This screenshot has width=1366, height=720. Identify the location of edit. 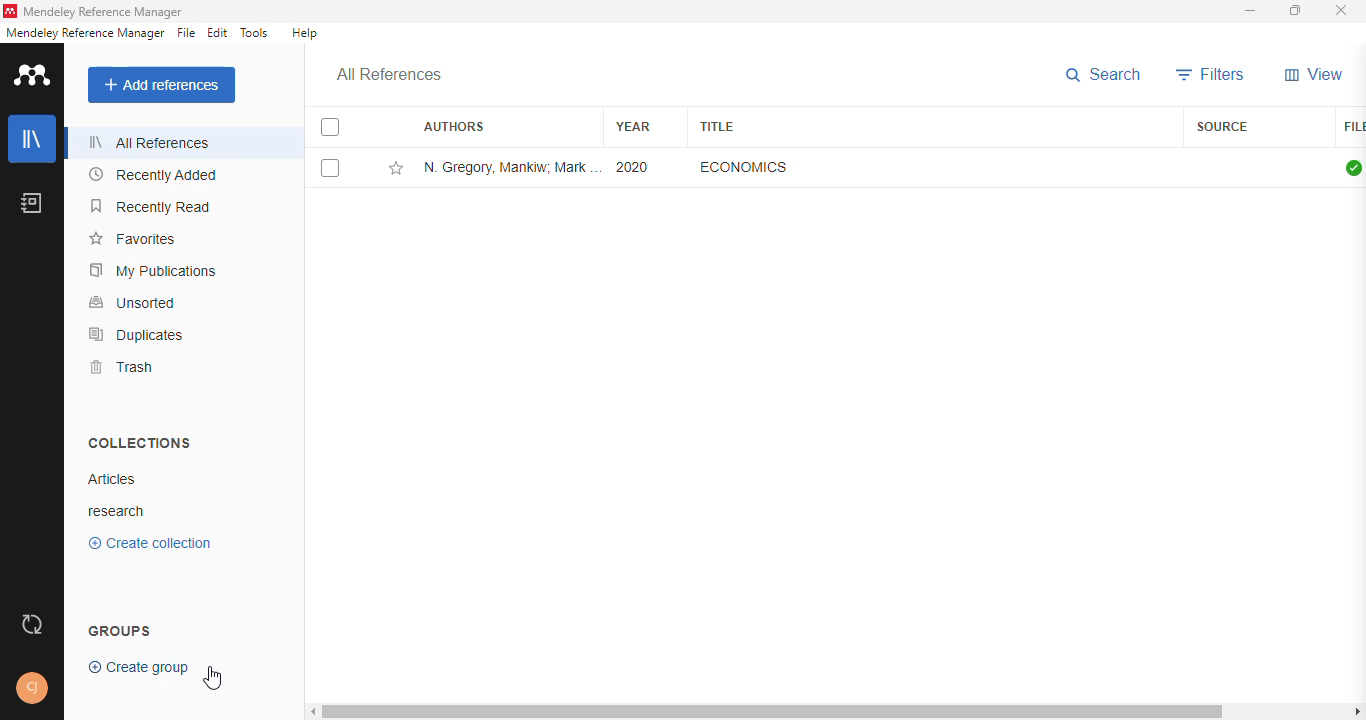
(218, 32).